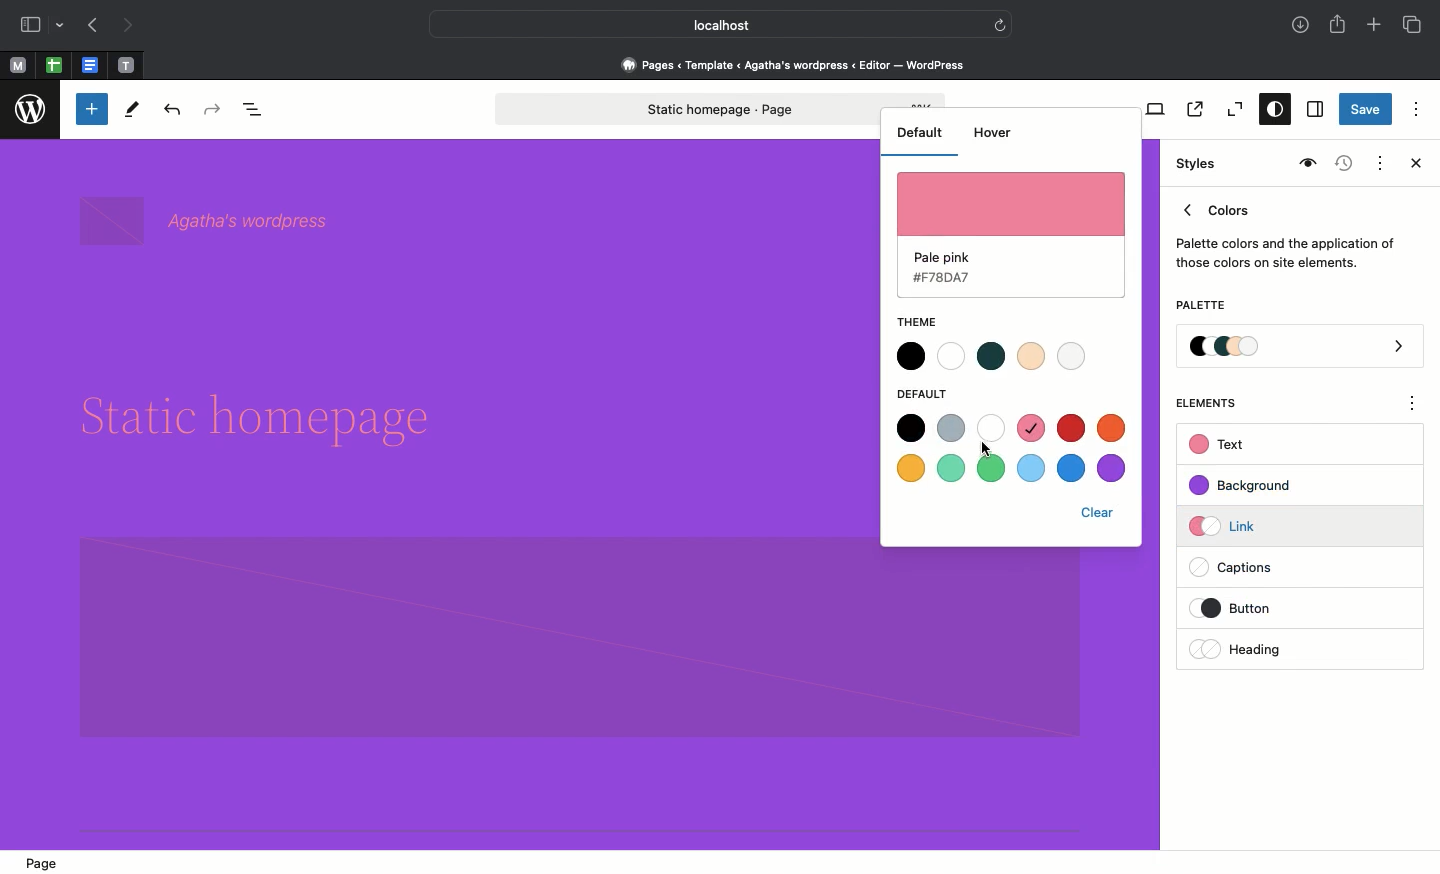  Describe the element at coordinates (30, 25) in the screenshot. I see `Sidebar` at that location.